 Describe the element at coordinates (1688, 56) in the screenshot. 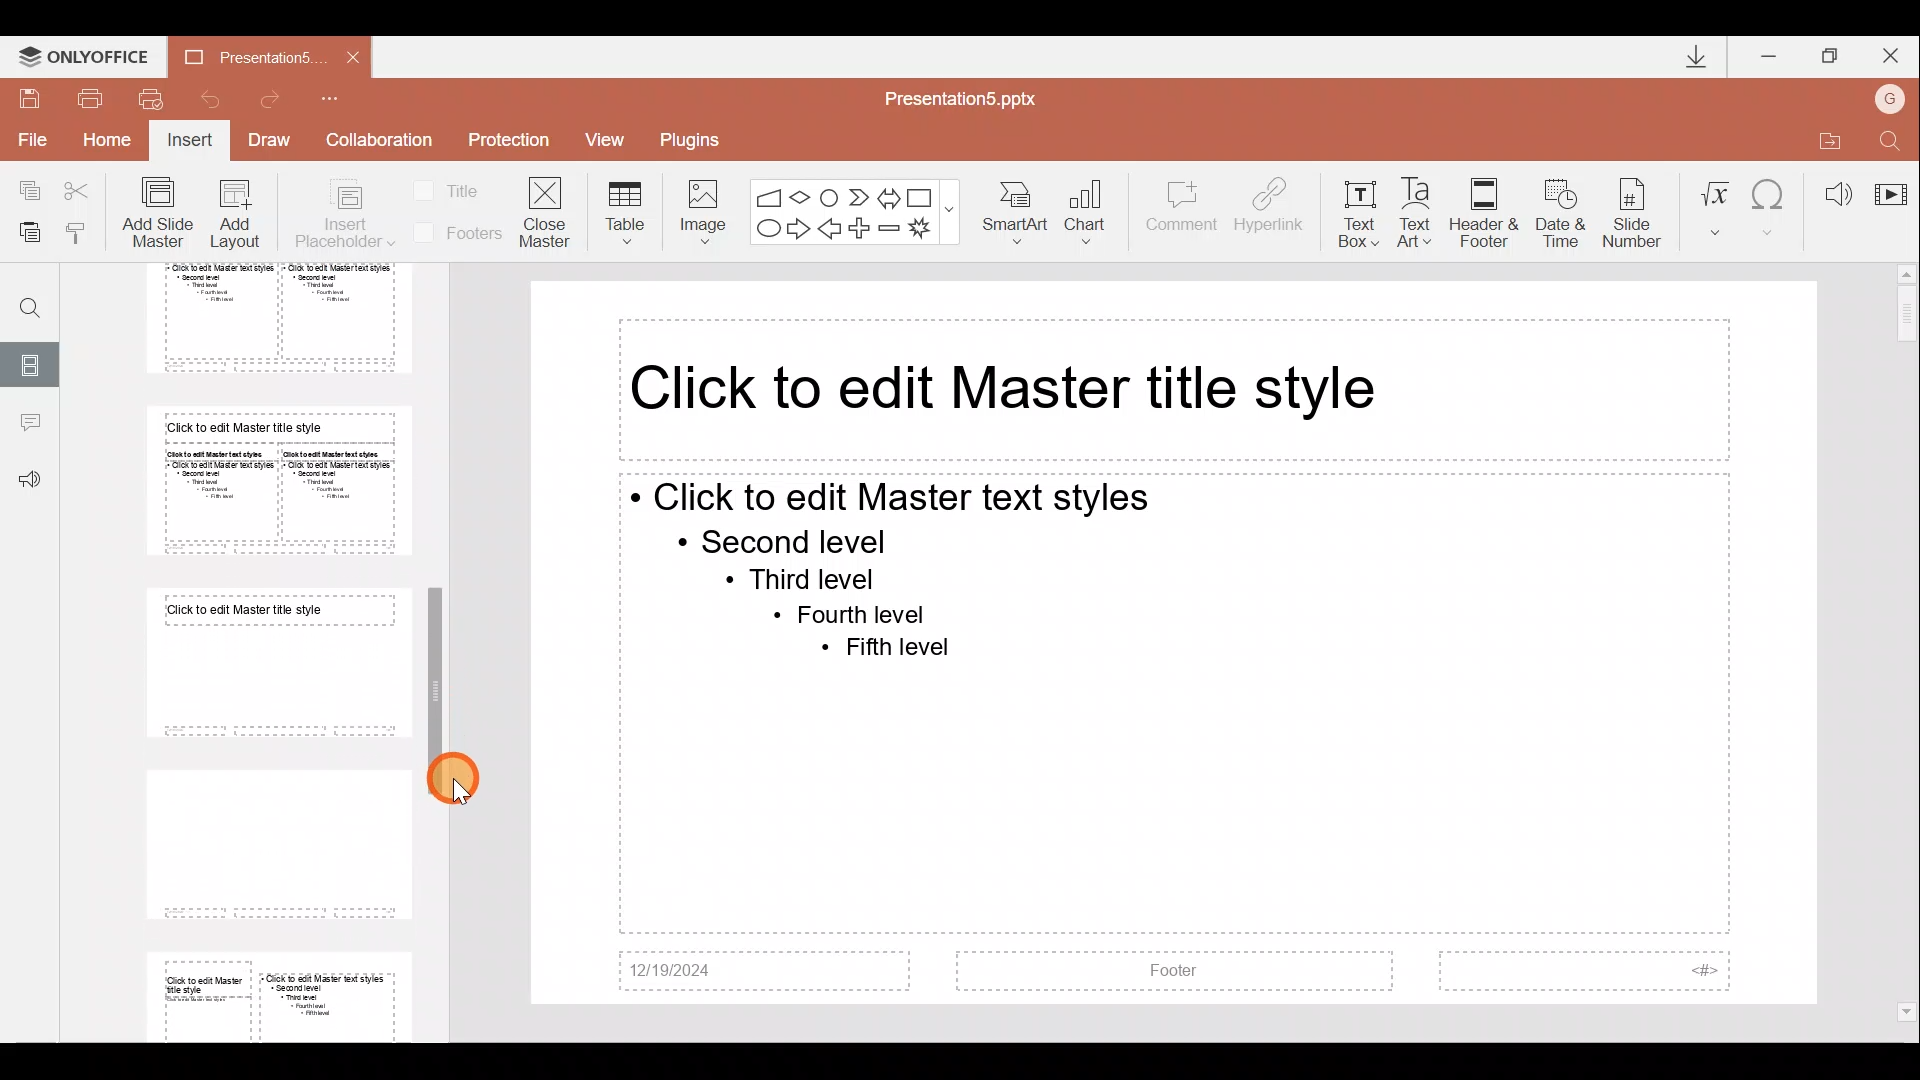

I see `Downloads` at that location.